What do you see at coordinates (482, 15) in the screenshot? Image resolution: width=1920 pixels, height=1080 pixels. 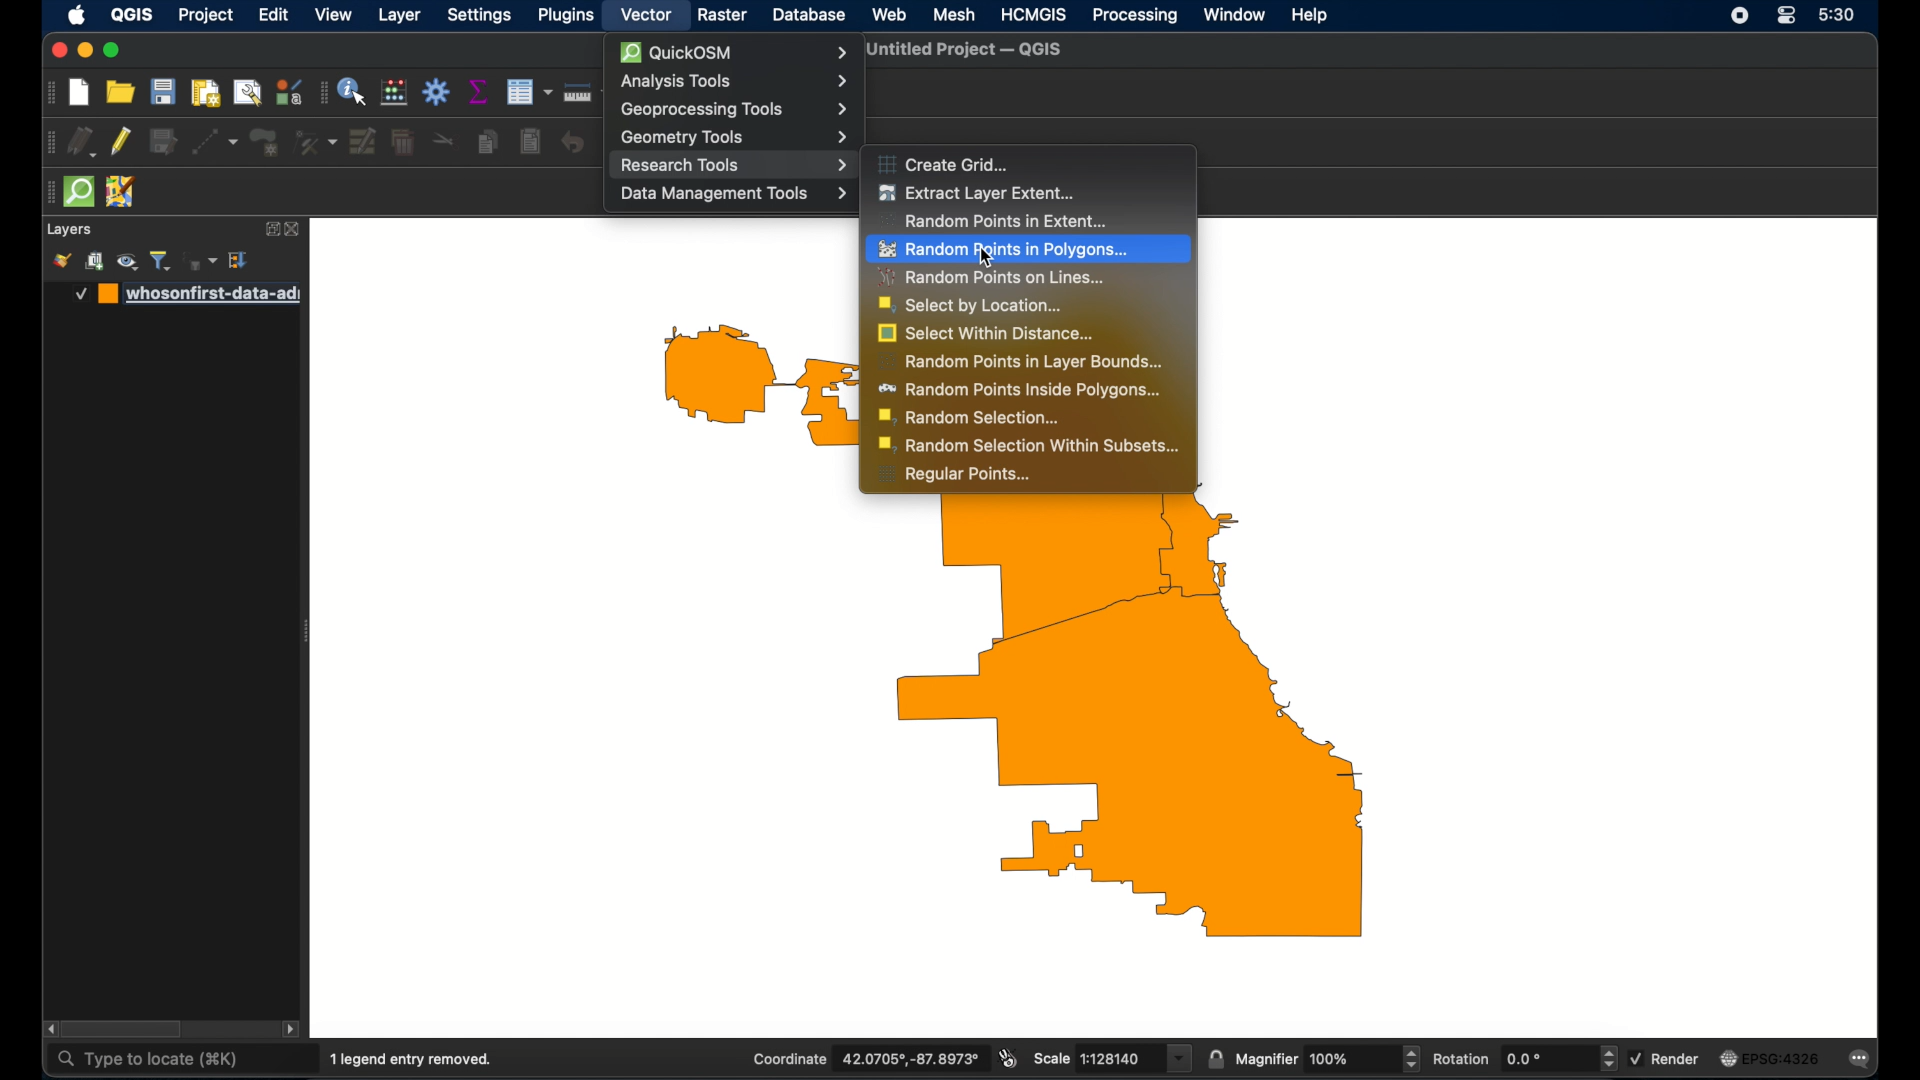 I see `settings` at bounding box center [482, 15].